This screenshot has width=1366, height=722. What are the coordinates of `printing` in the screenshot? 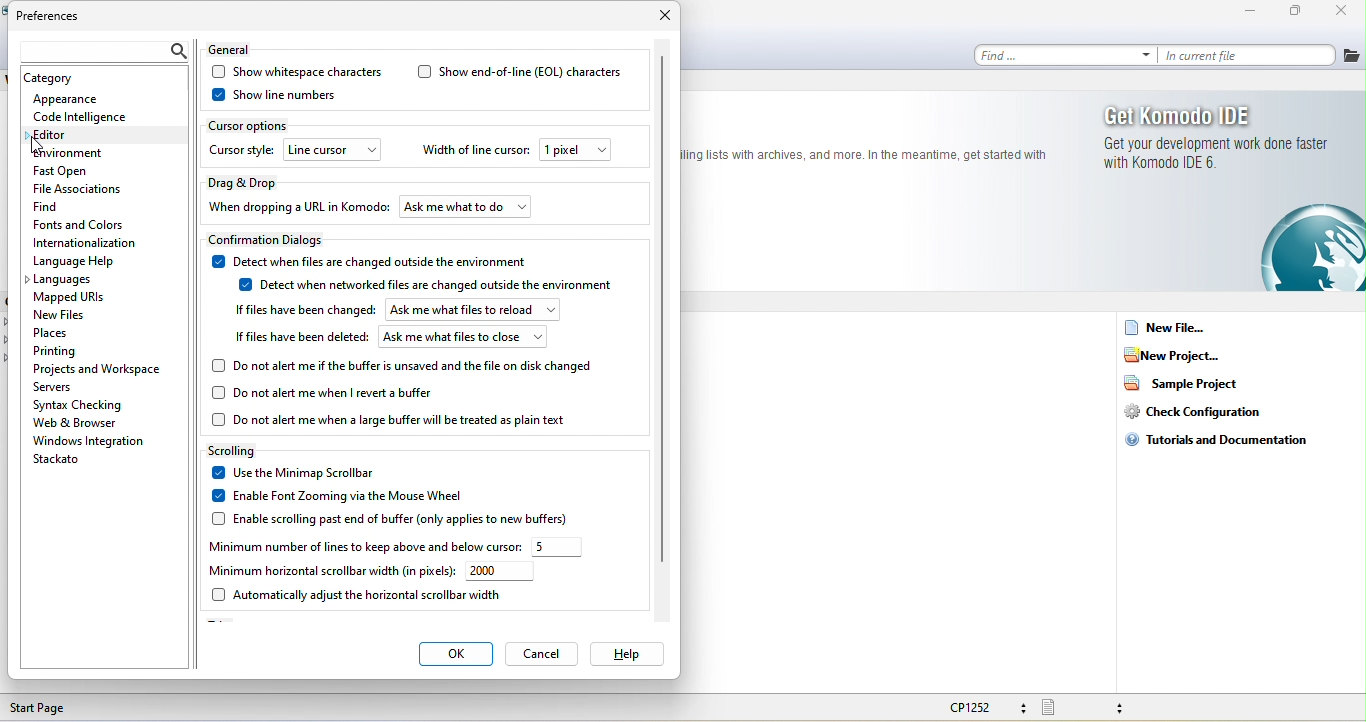 It's located at (72, 351).